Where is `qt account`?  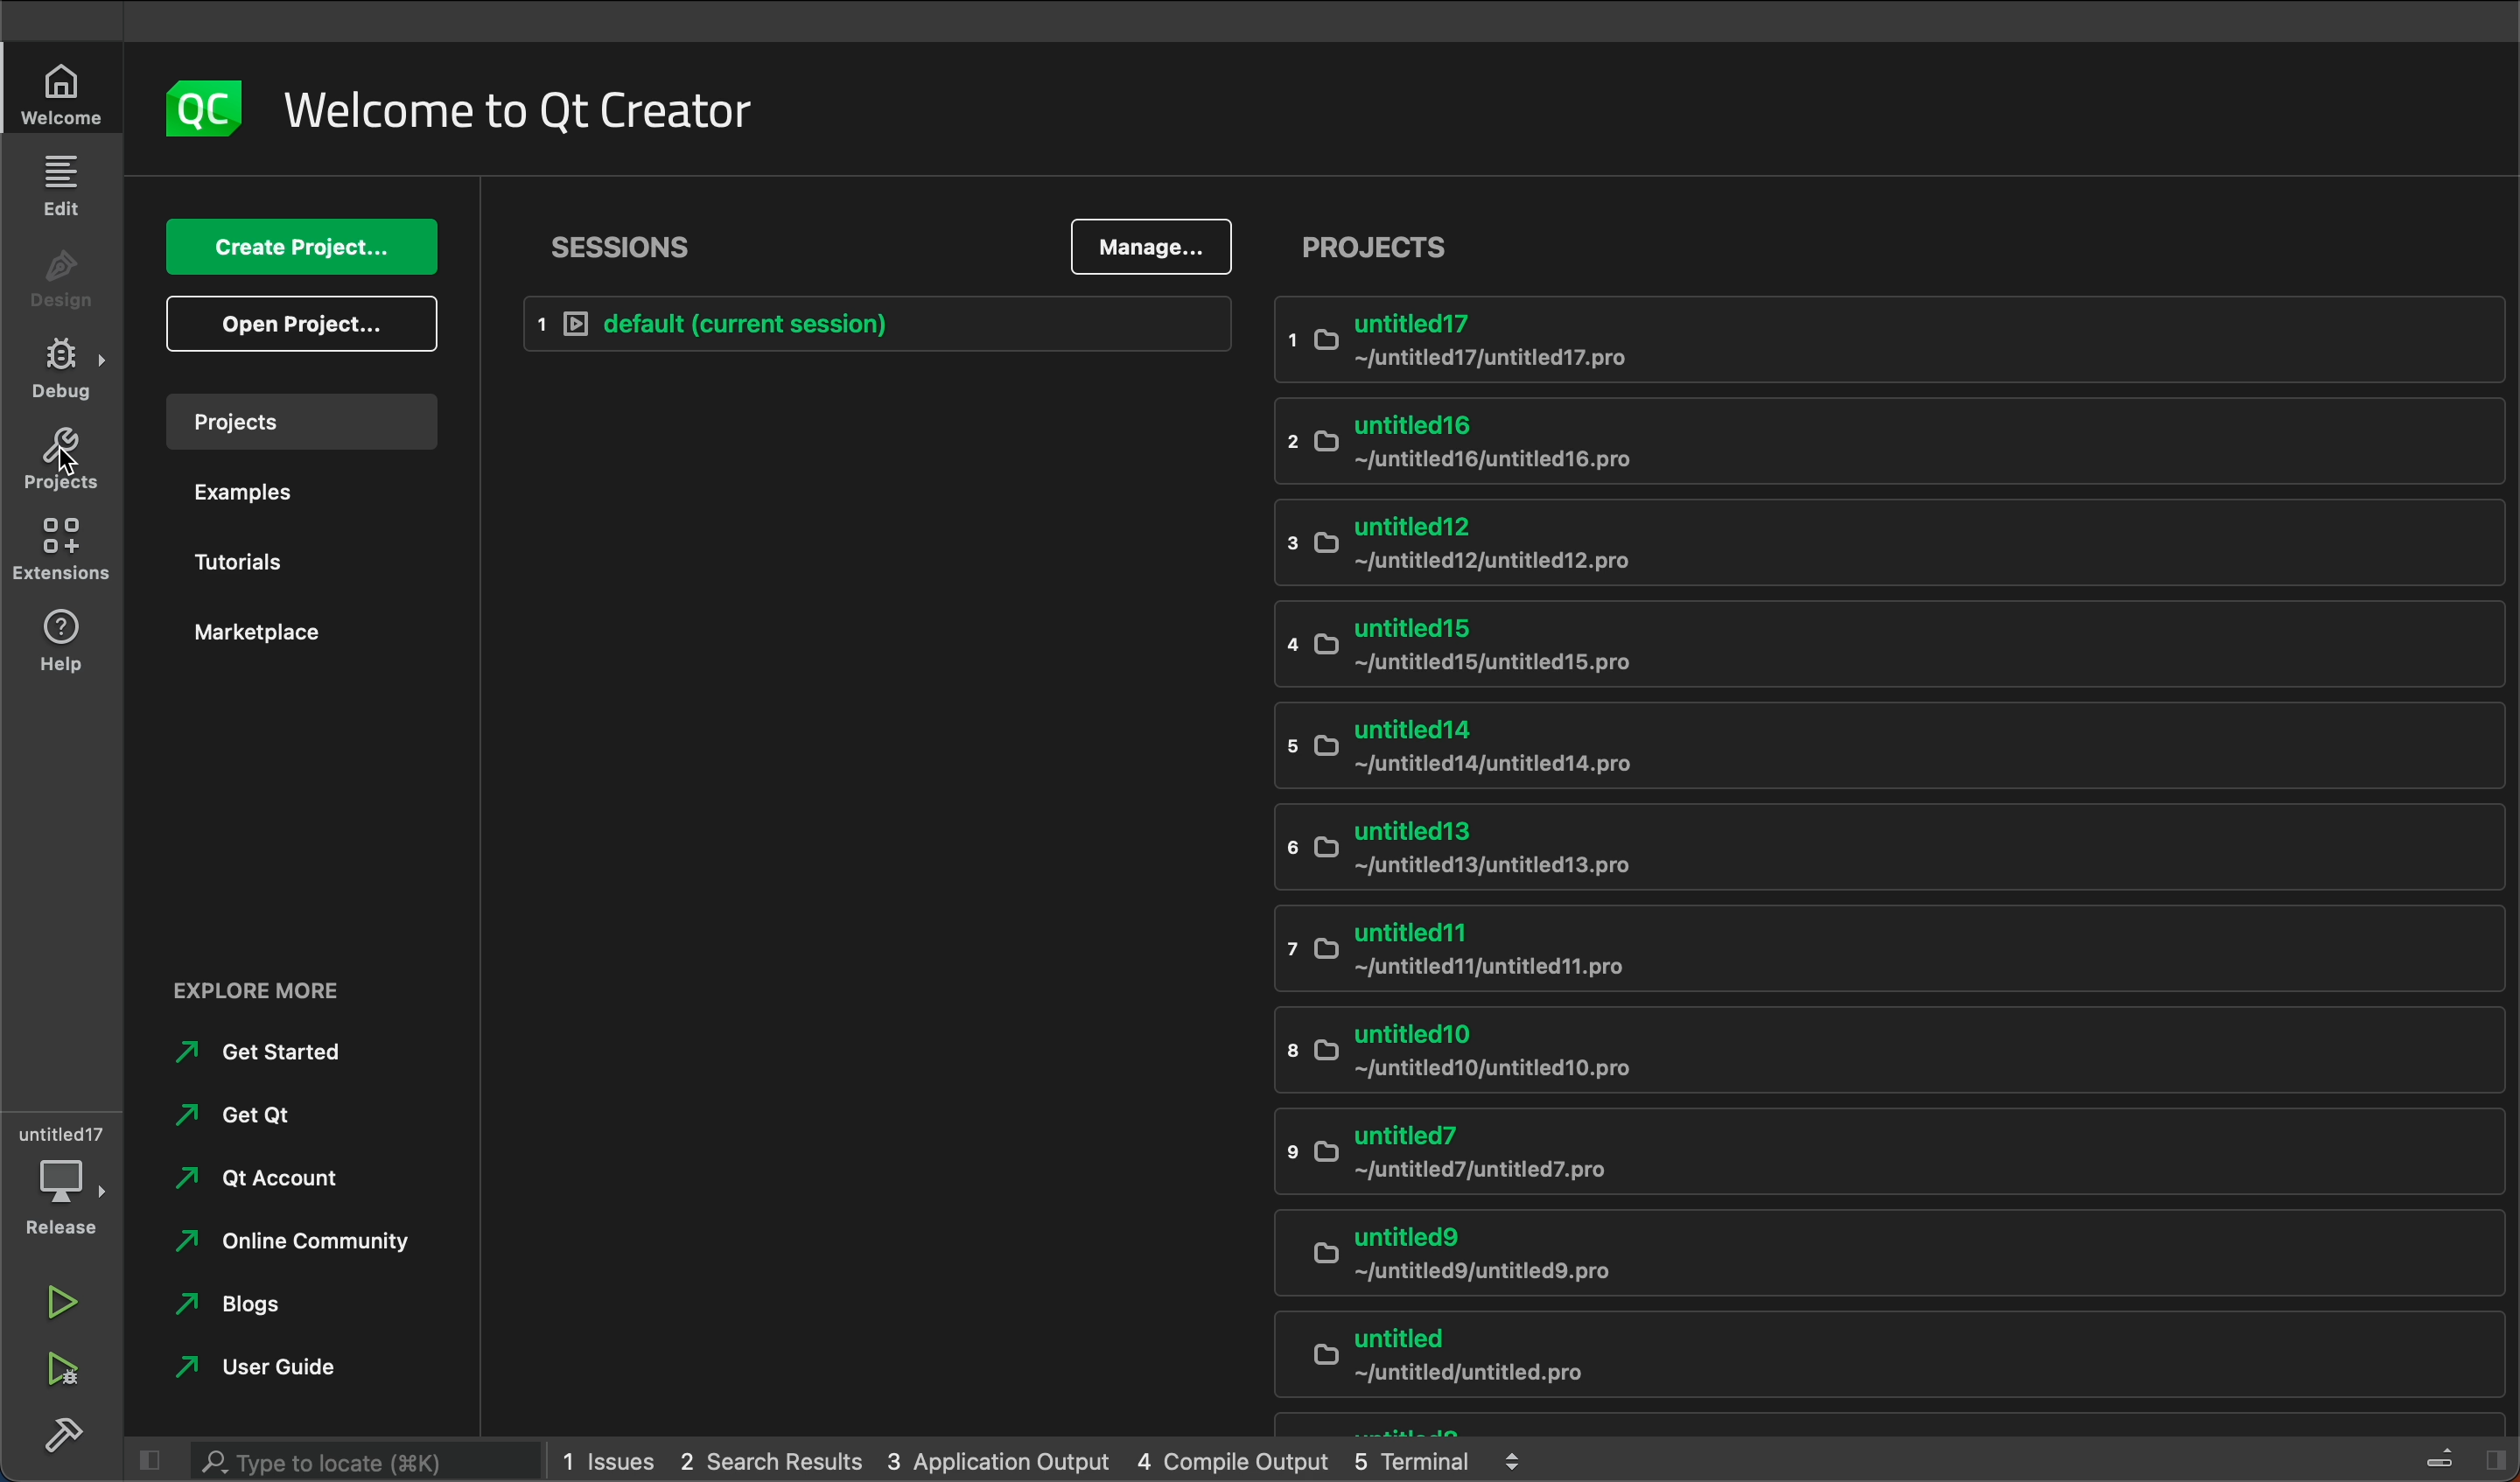 qt account is located at coordinates (259, 1180).